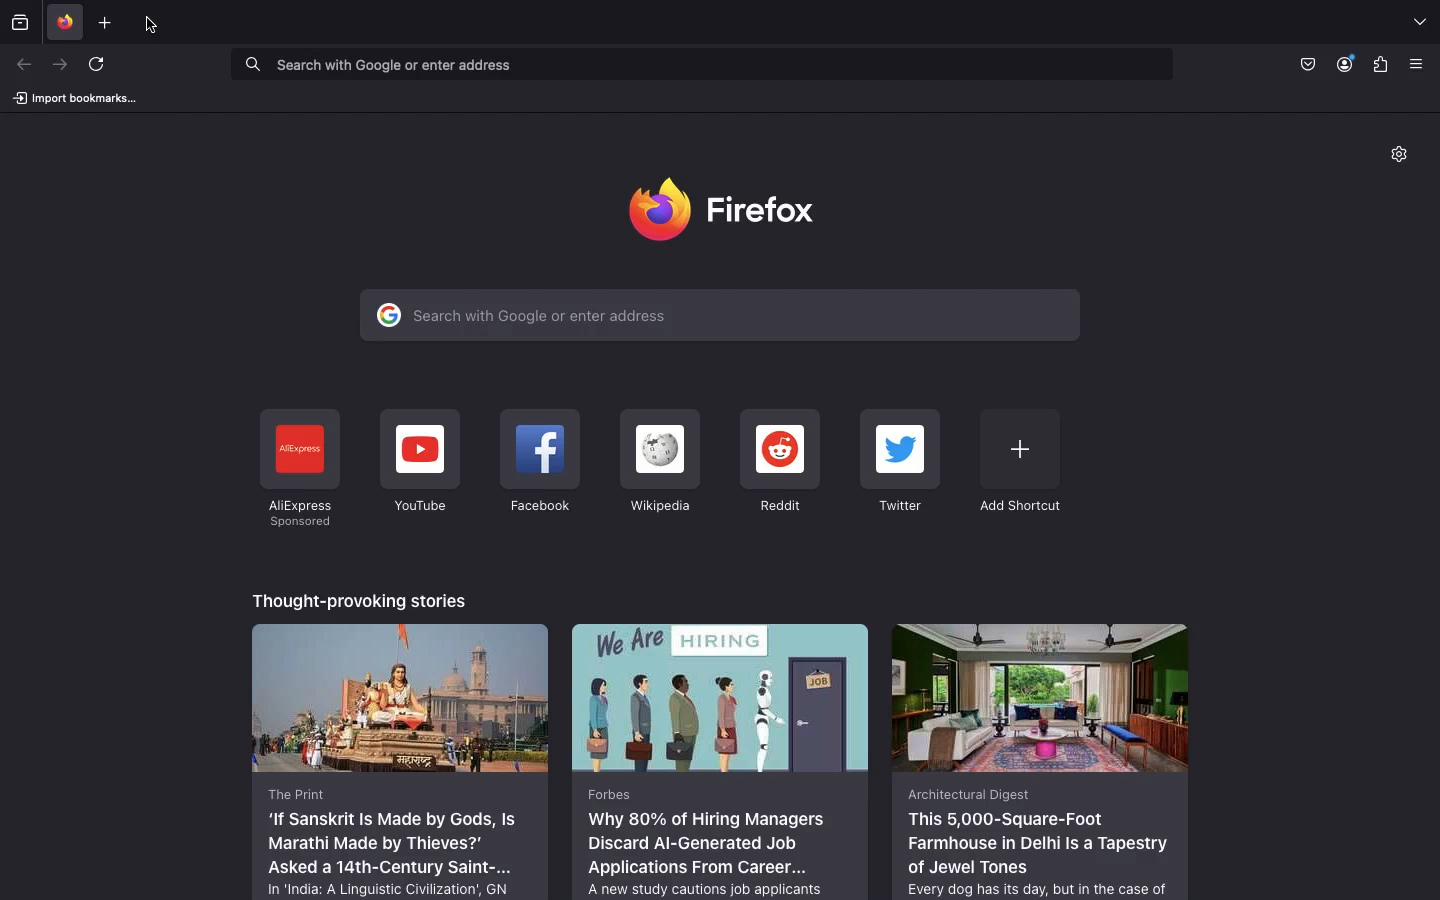 This screenshot has height=900, width=1440. What do you see at coordinates (1380, 66) in the screenshot?
I see `Extensions` at bounding box center [1380, 66].